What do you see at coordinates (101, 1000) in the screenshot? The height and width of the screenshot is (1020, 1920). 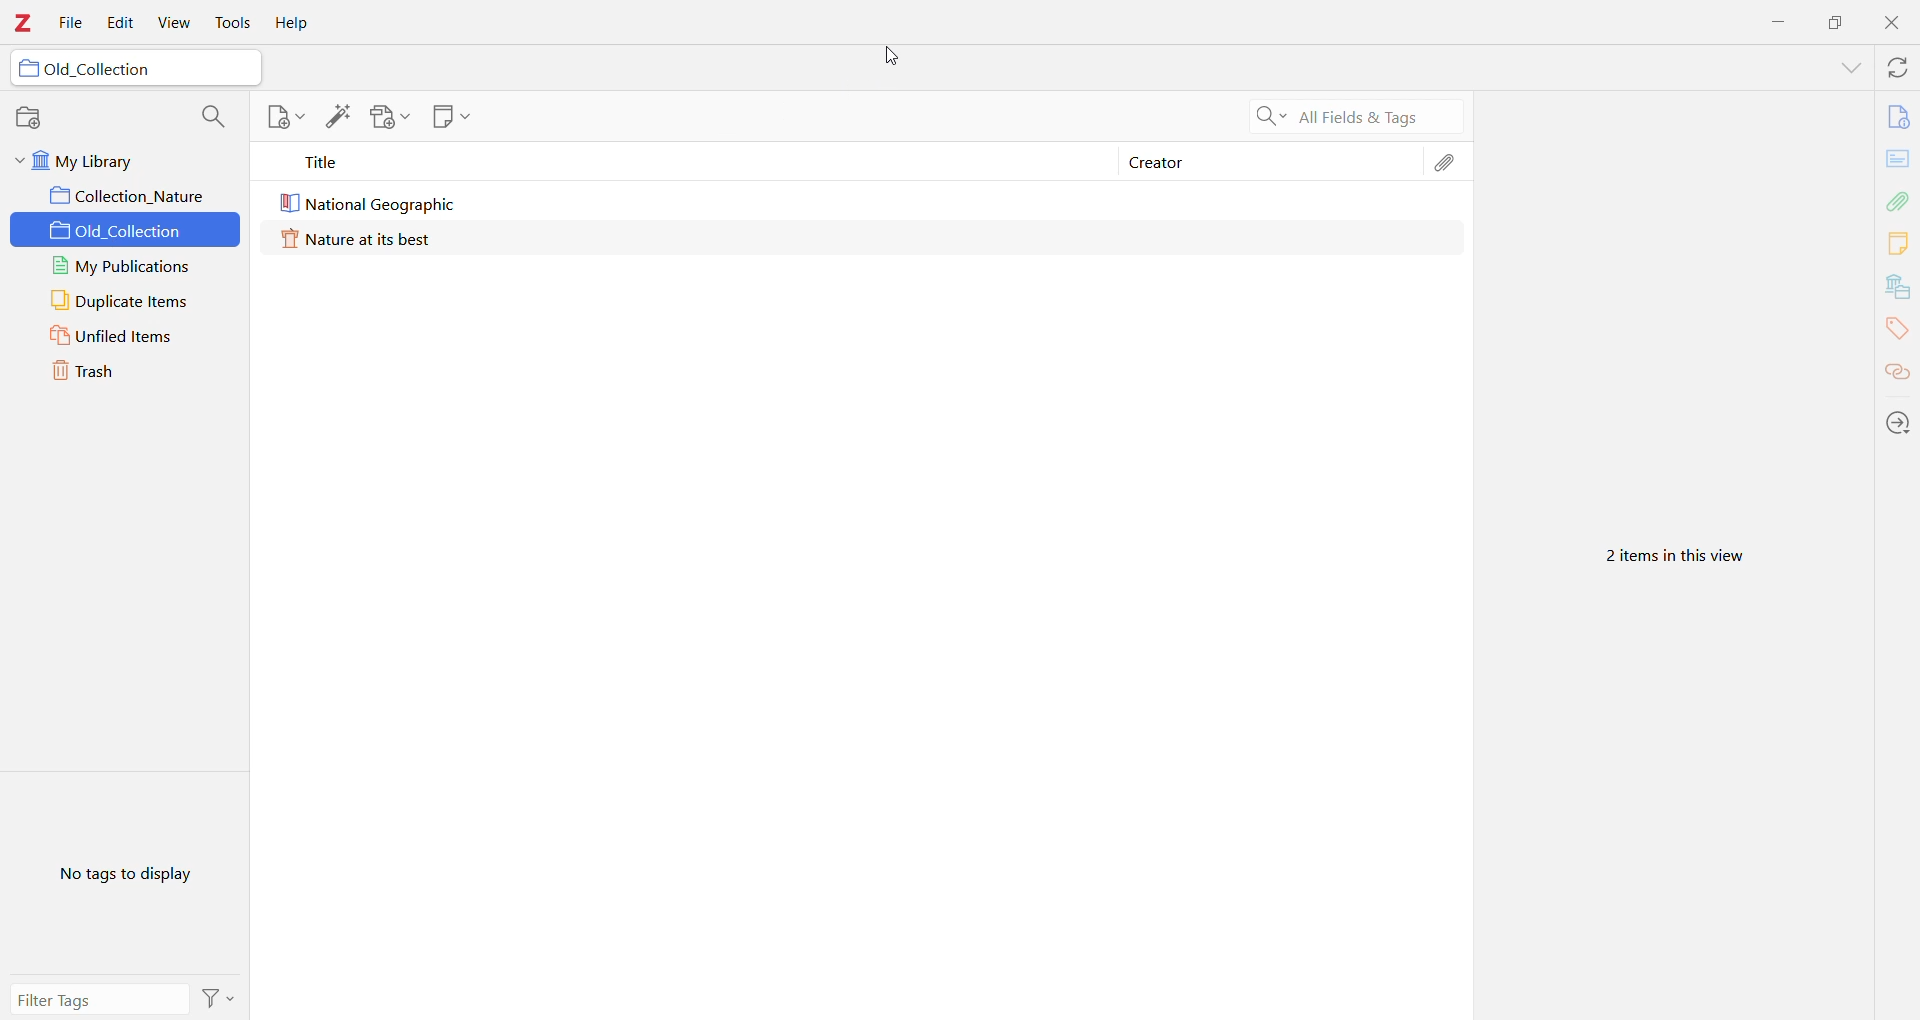 I see `Filter Tags` at bounding box center [101, 1000].